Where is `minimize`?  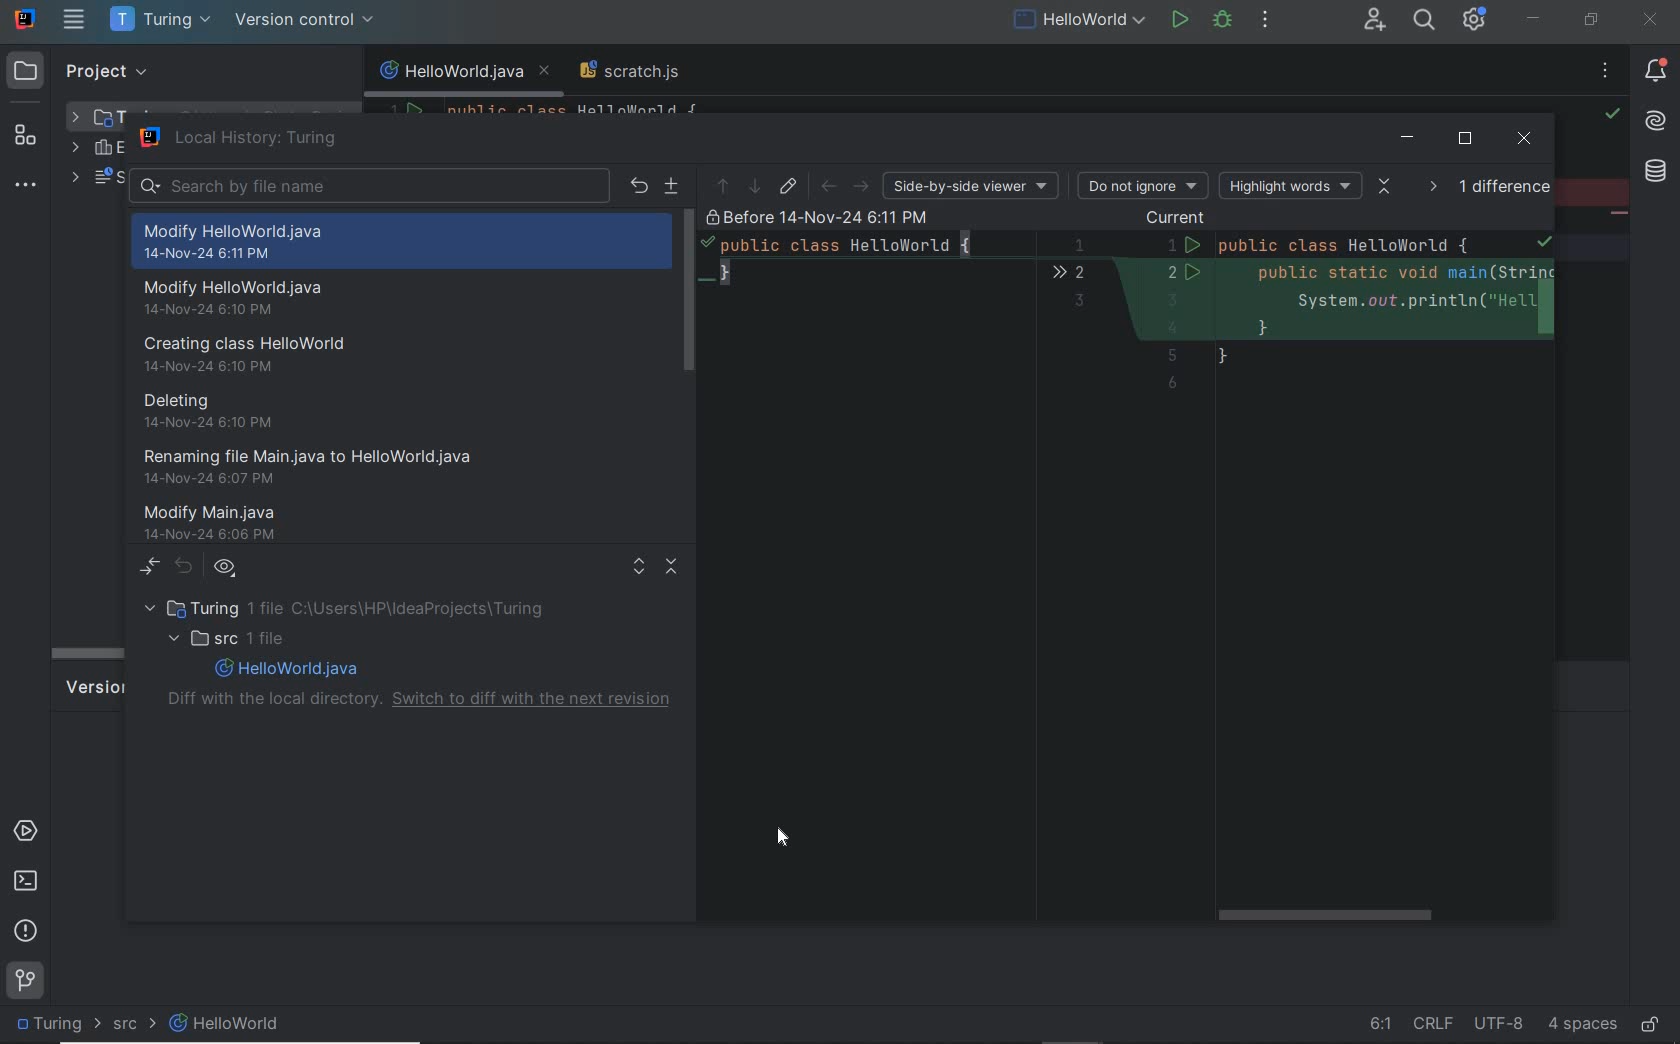 minimize is located at coordinates (1409, 136).